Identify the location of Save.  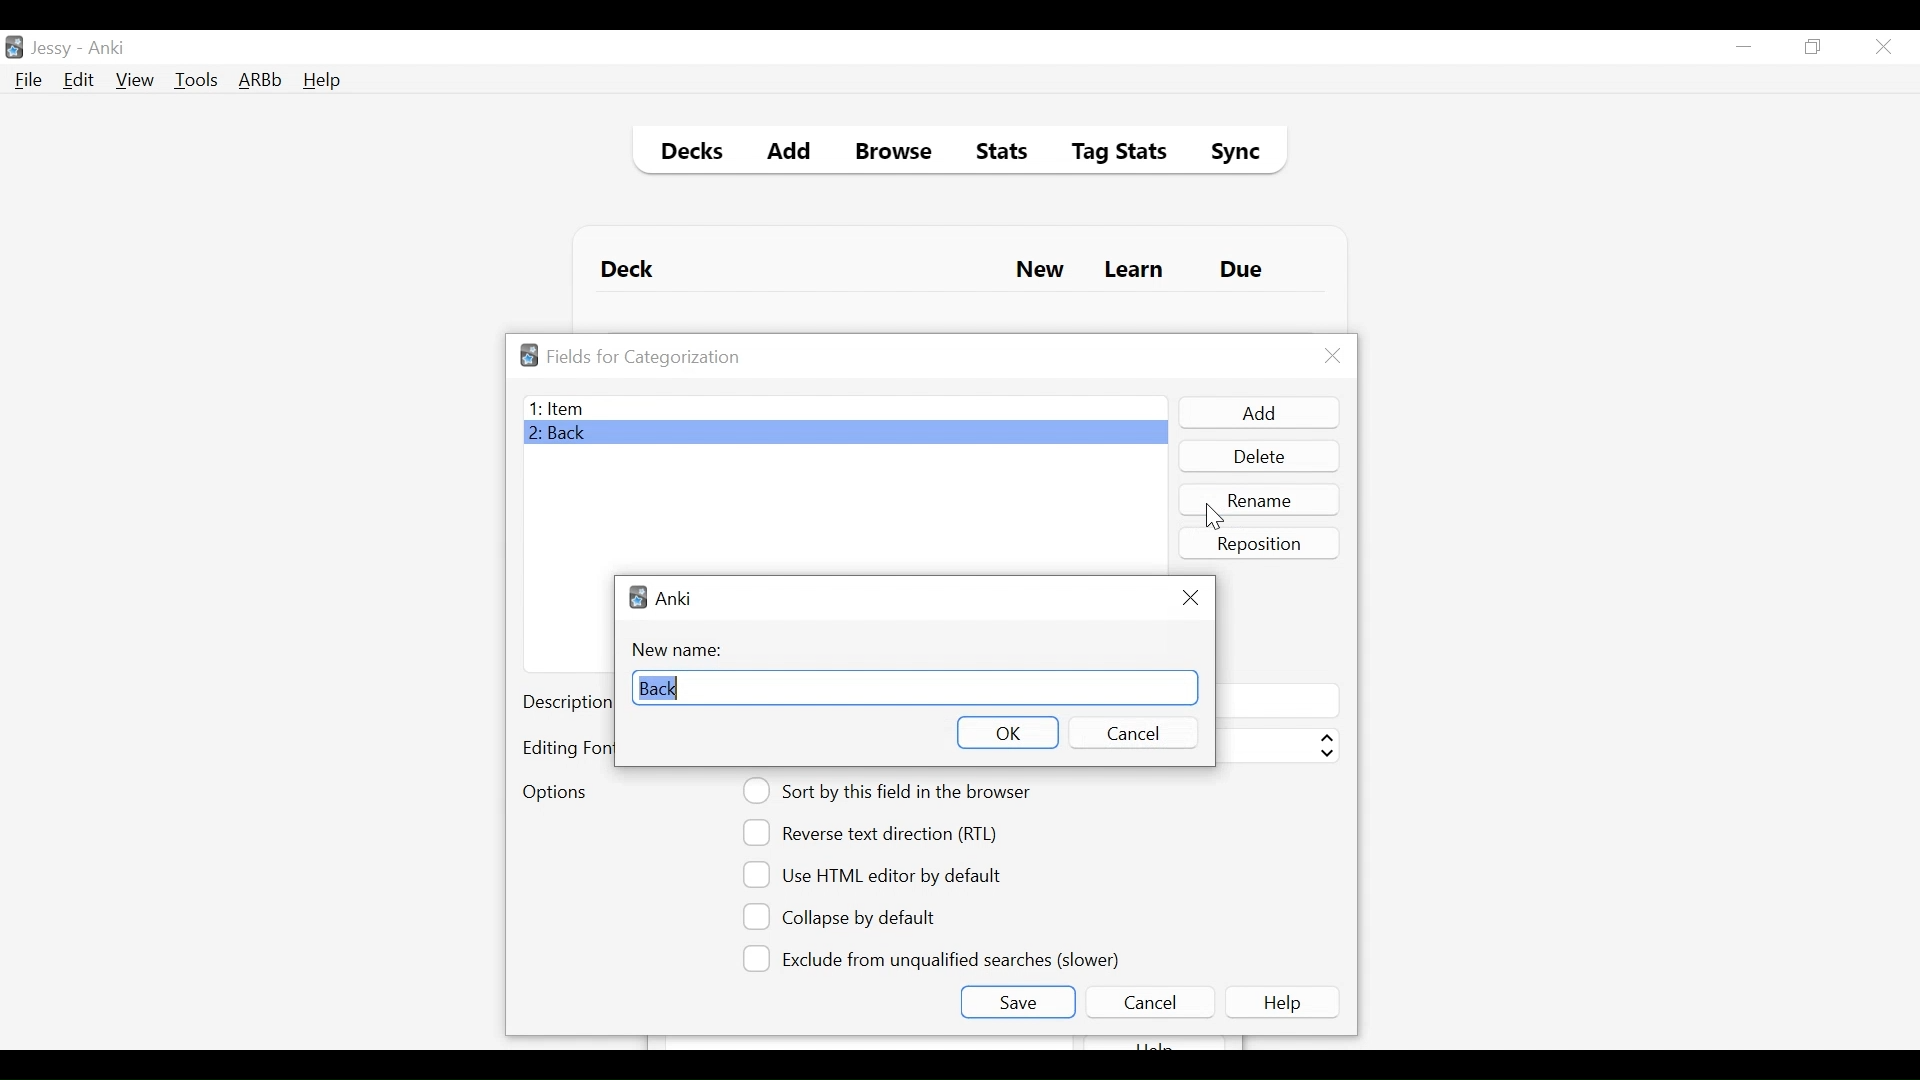
(1017, 1002).